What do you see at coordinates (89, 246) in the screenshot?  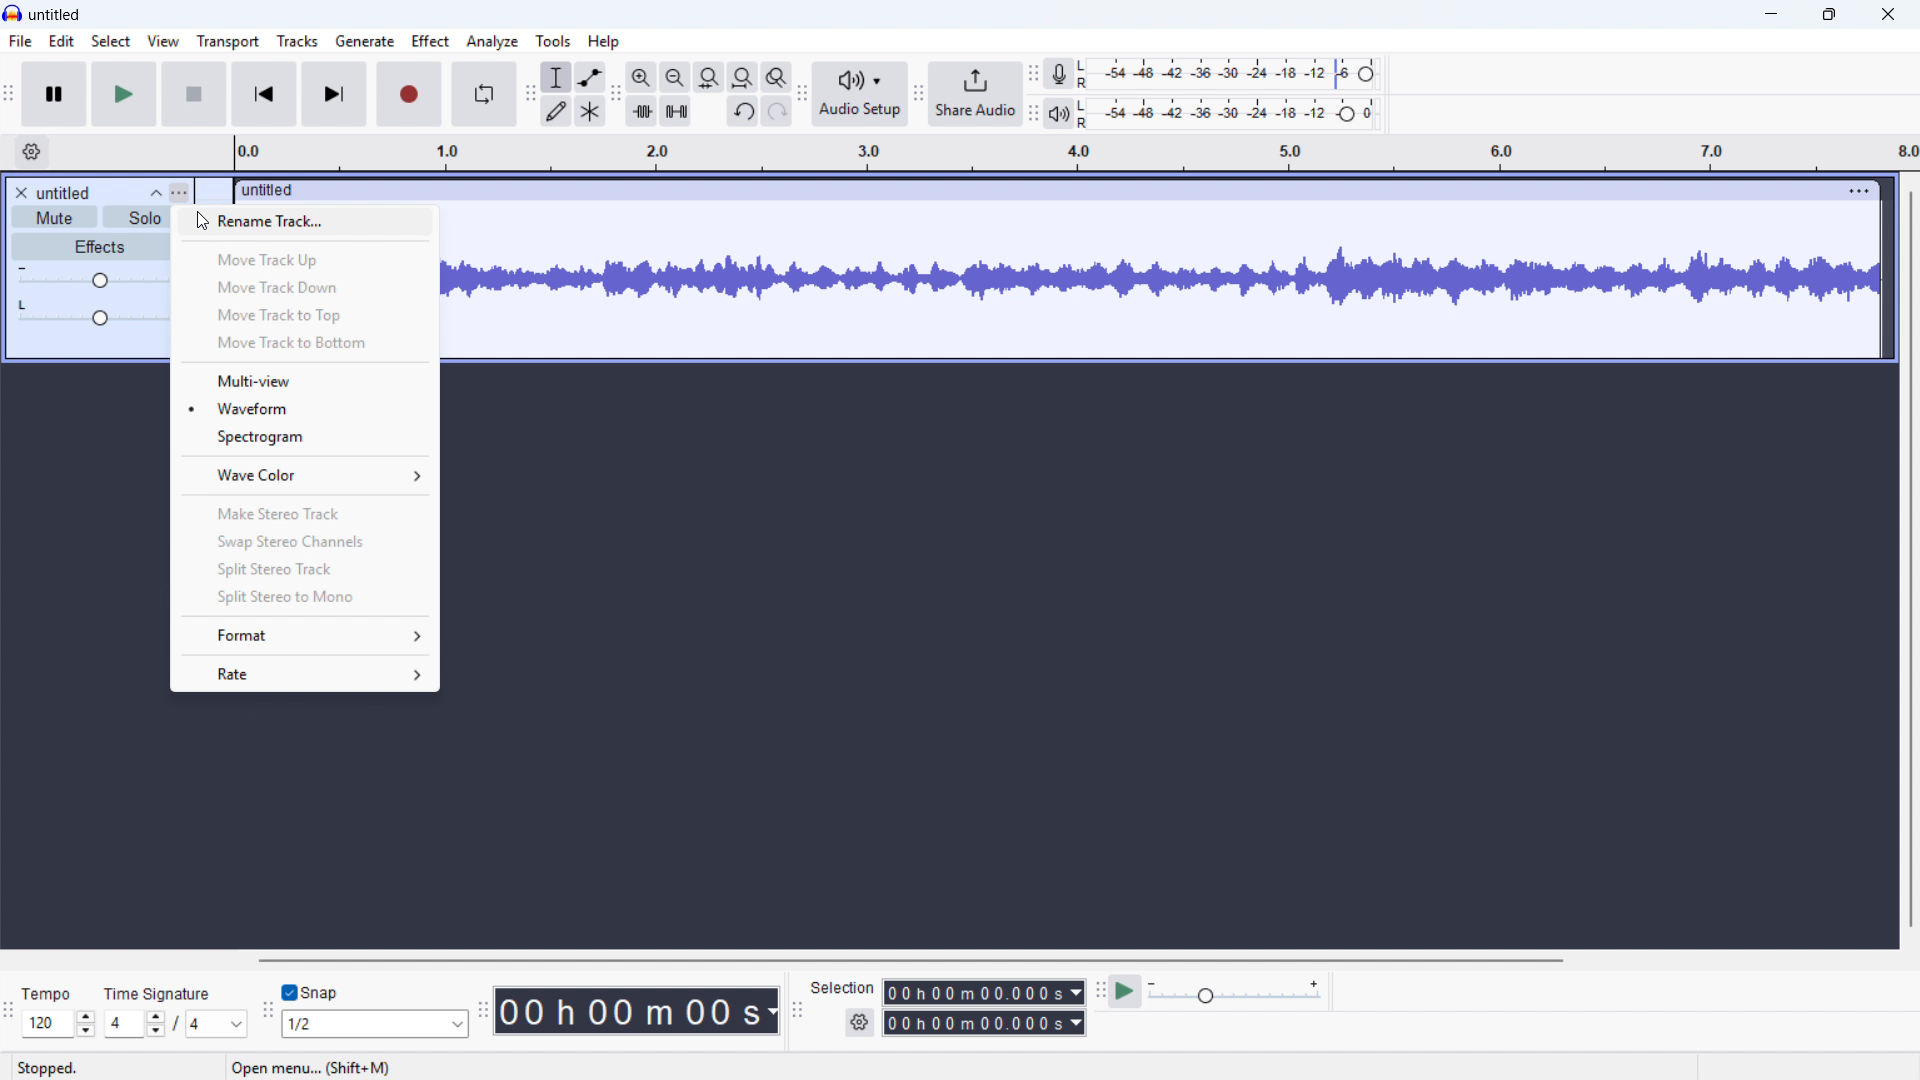 I see `Effects ` at bounding box center [89, 246].